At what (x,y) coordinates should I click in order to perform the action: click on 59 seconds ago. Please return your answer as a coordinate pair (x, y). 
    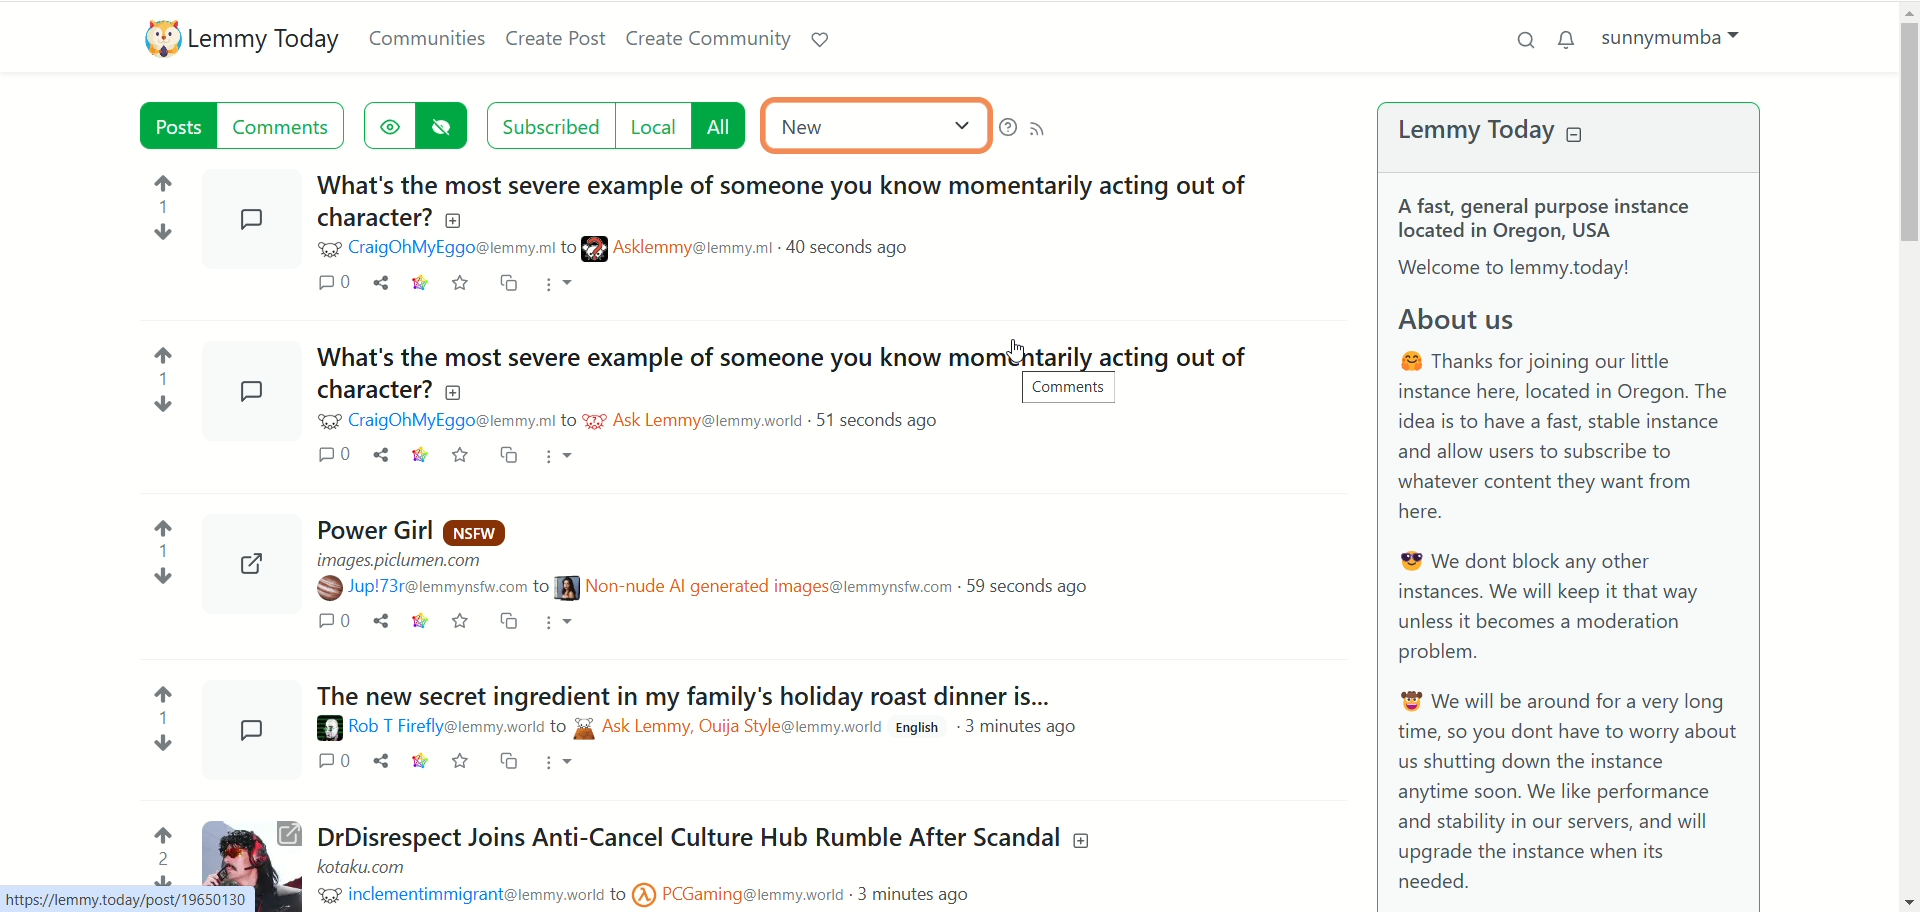
    Looking at the image, I should click on (1034, 587).